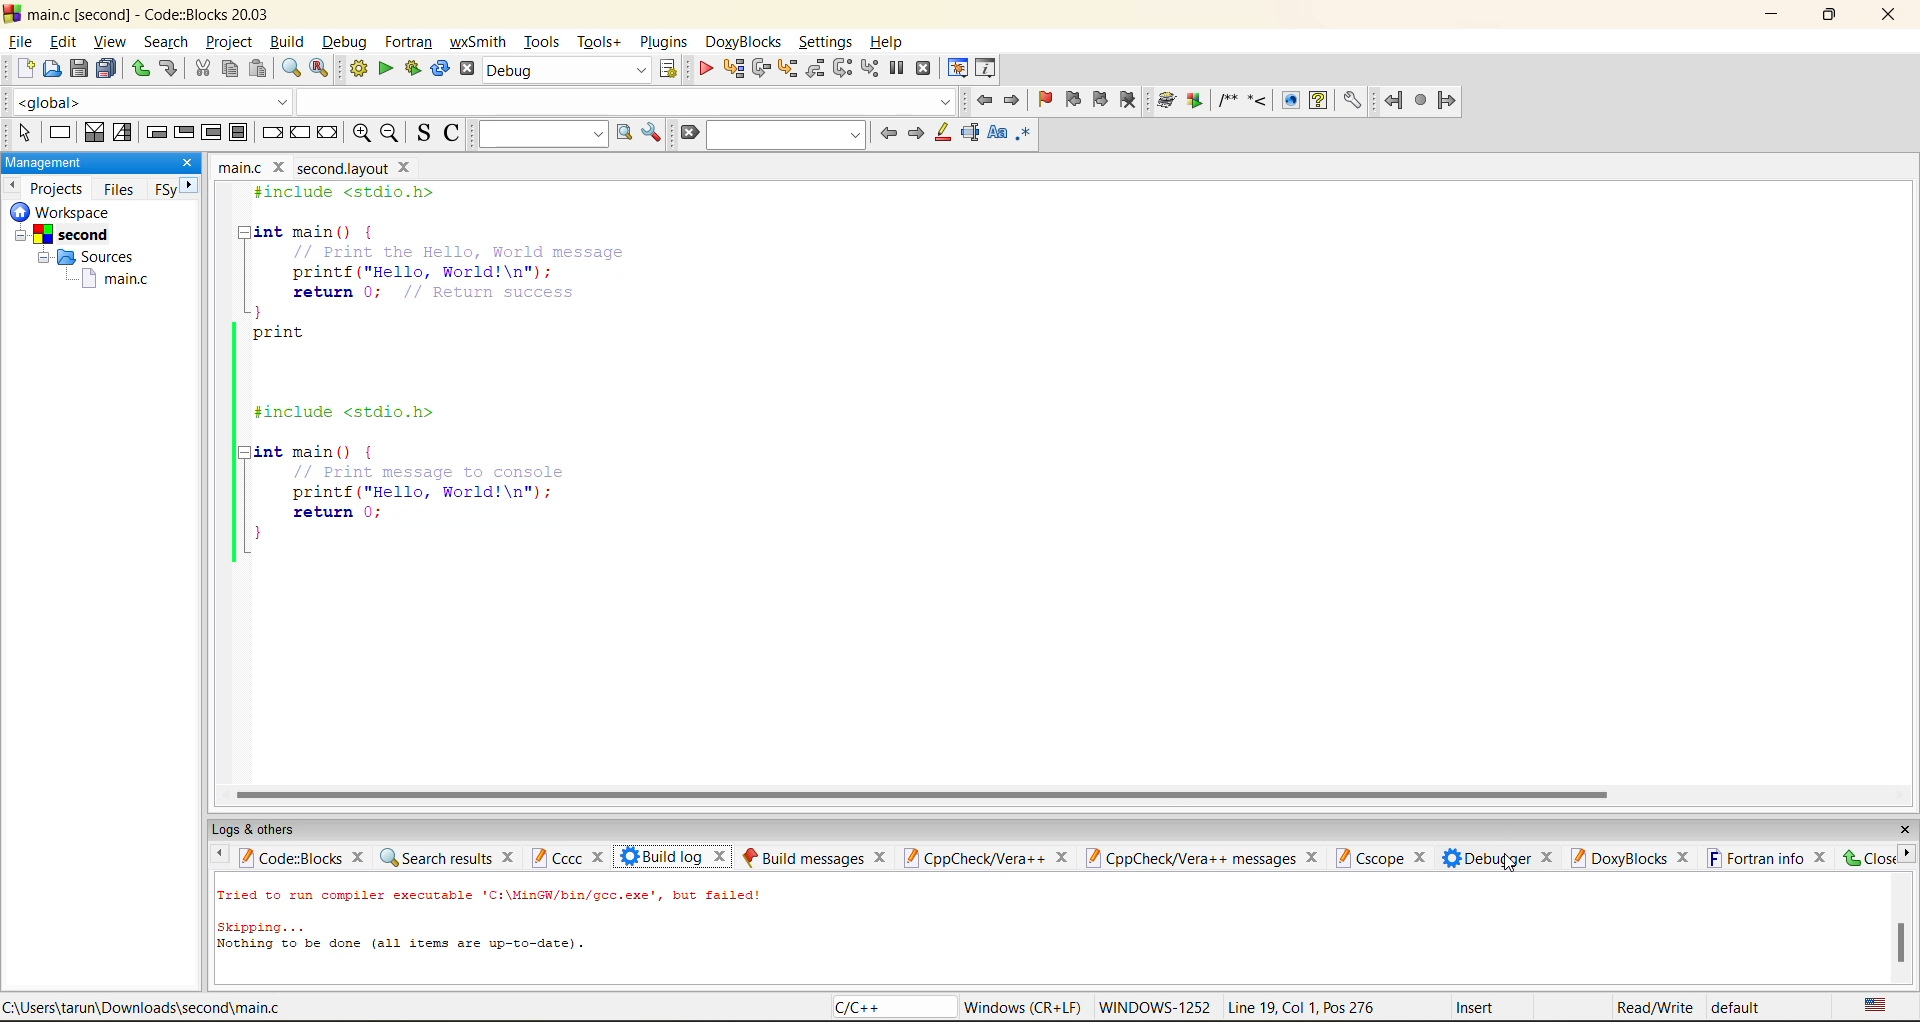 The height and width of the screenshot is (1022, 1920). I want to click on decision, so click(94, 134).